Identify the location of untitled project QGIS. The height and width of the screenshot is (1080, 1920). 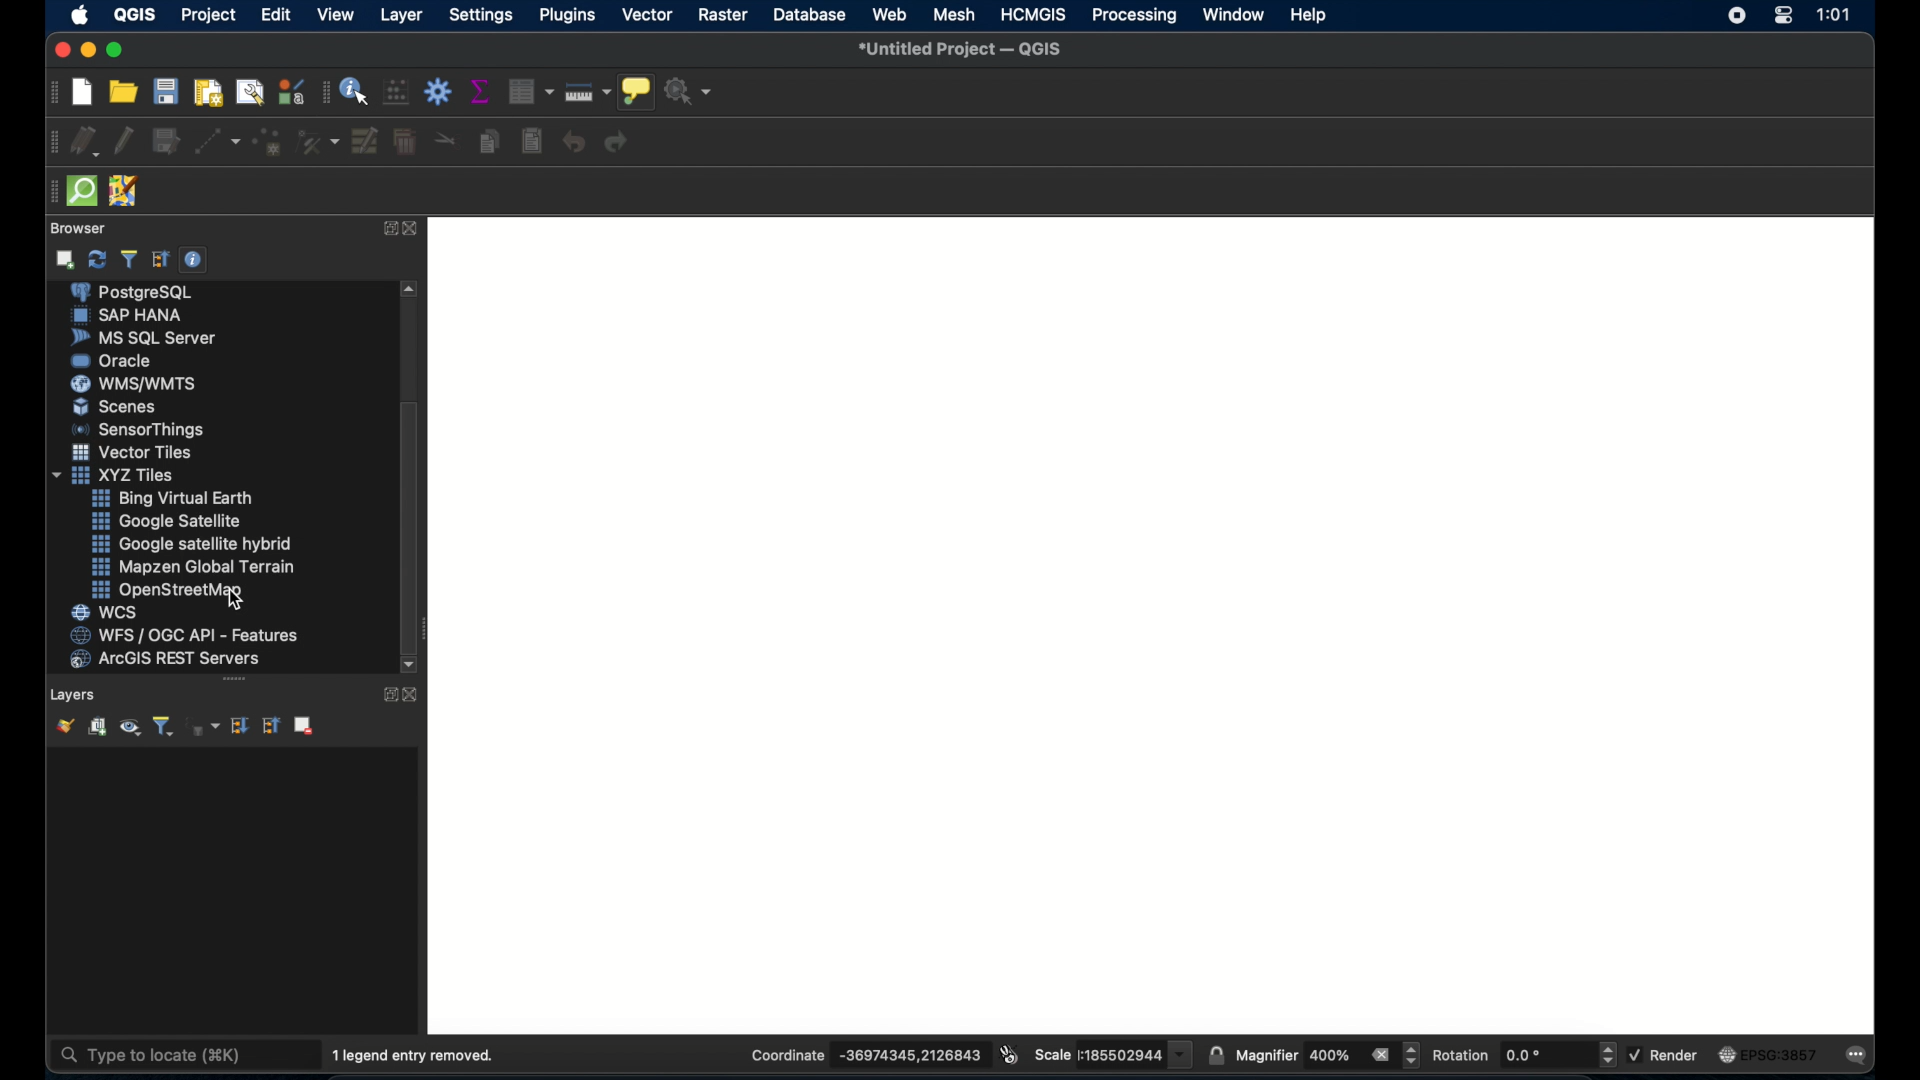
(968, 49).